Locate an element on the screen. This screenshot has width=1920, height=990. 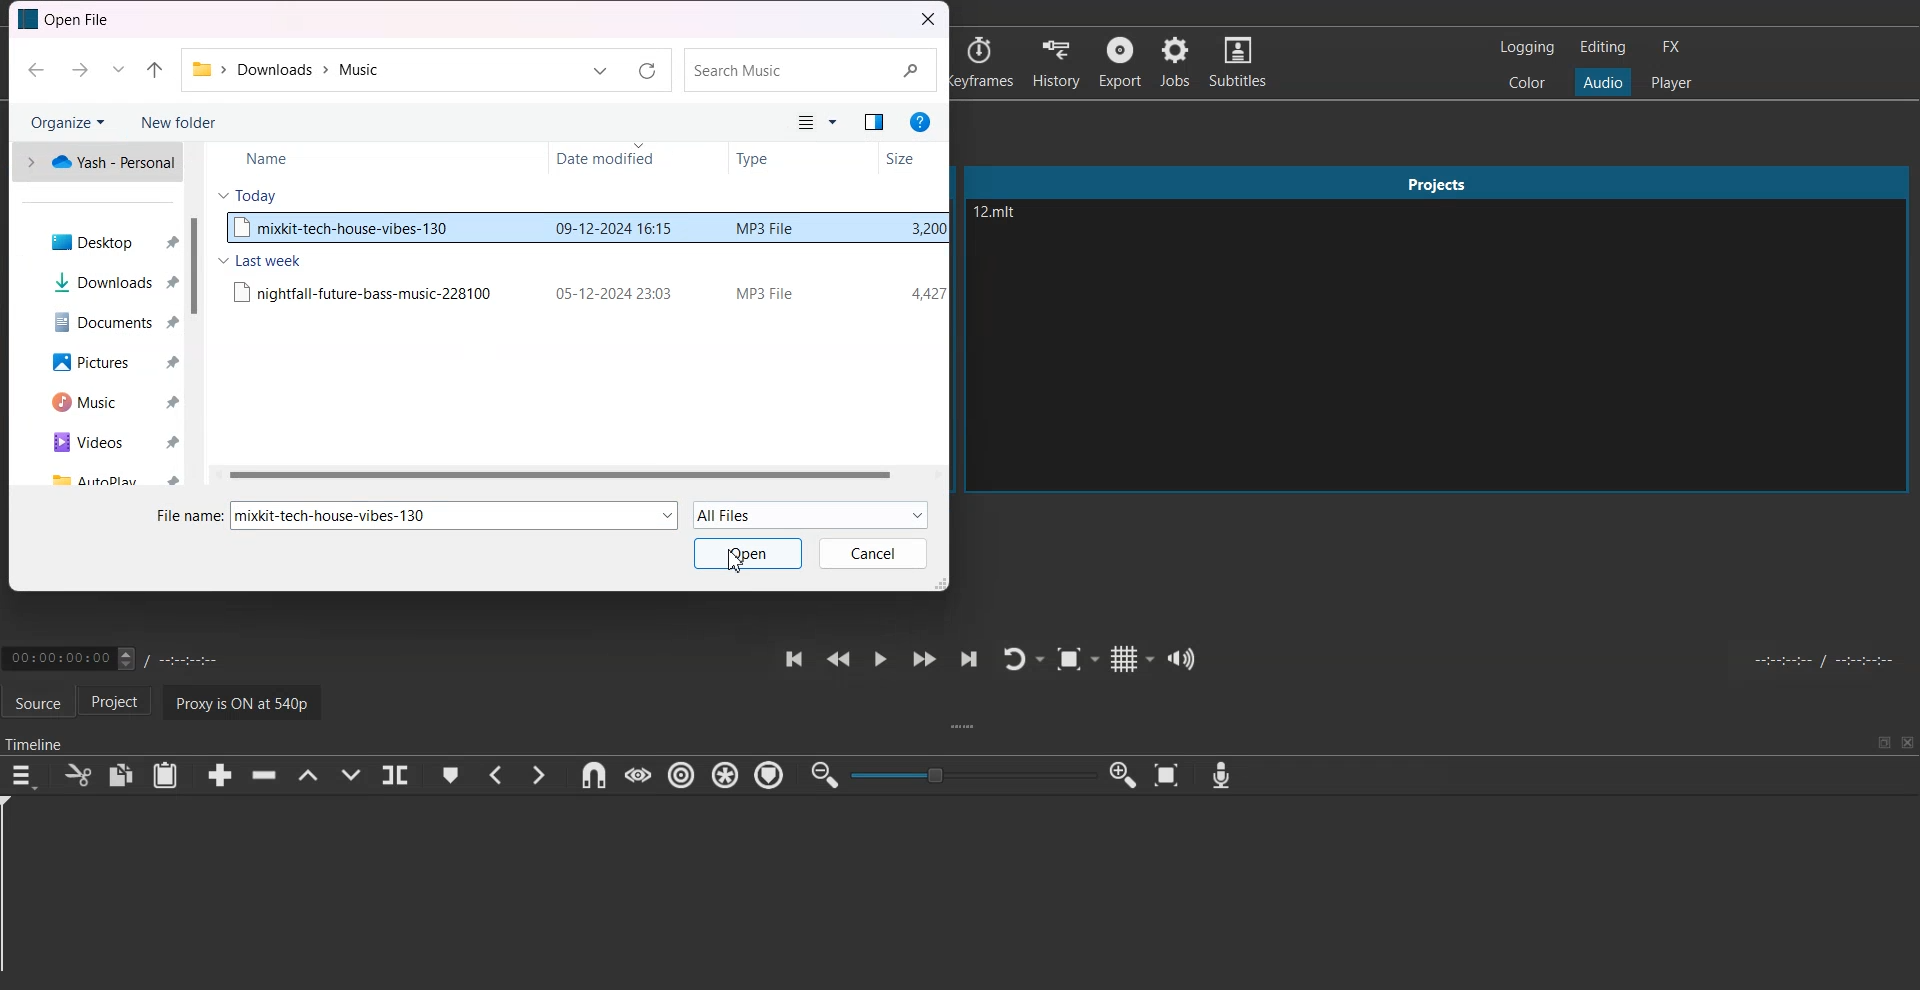
Cancel is located at coordinates (873, 553).